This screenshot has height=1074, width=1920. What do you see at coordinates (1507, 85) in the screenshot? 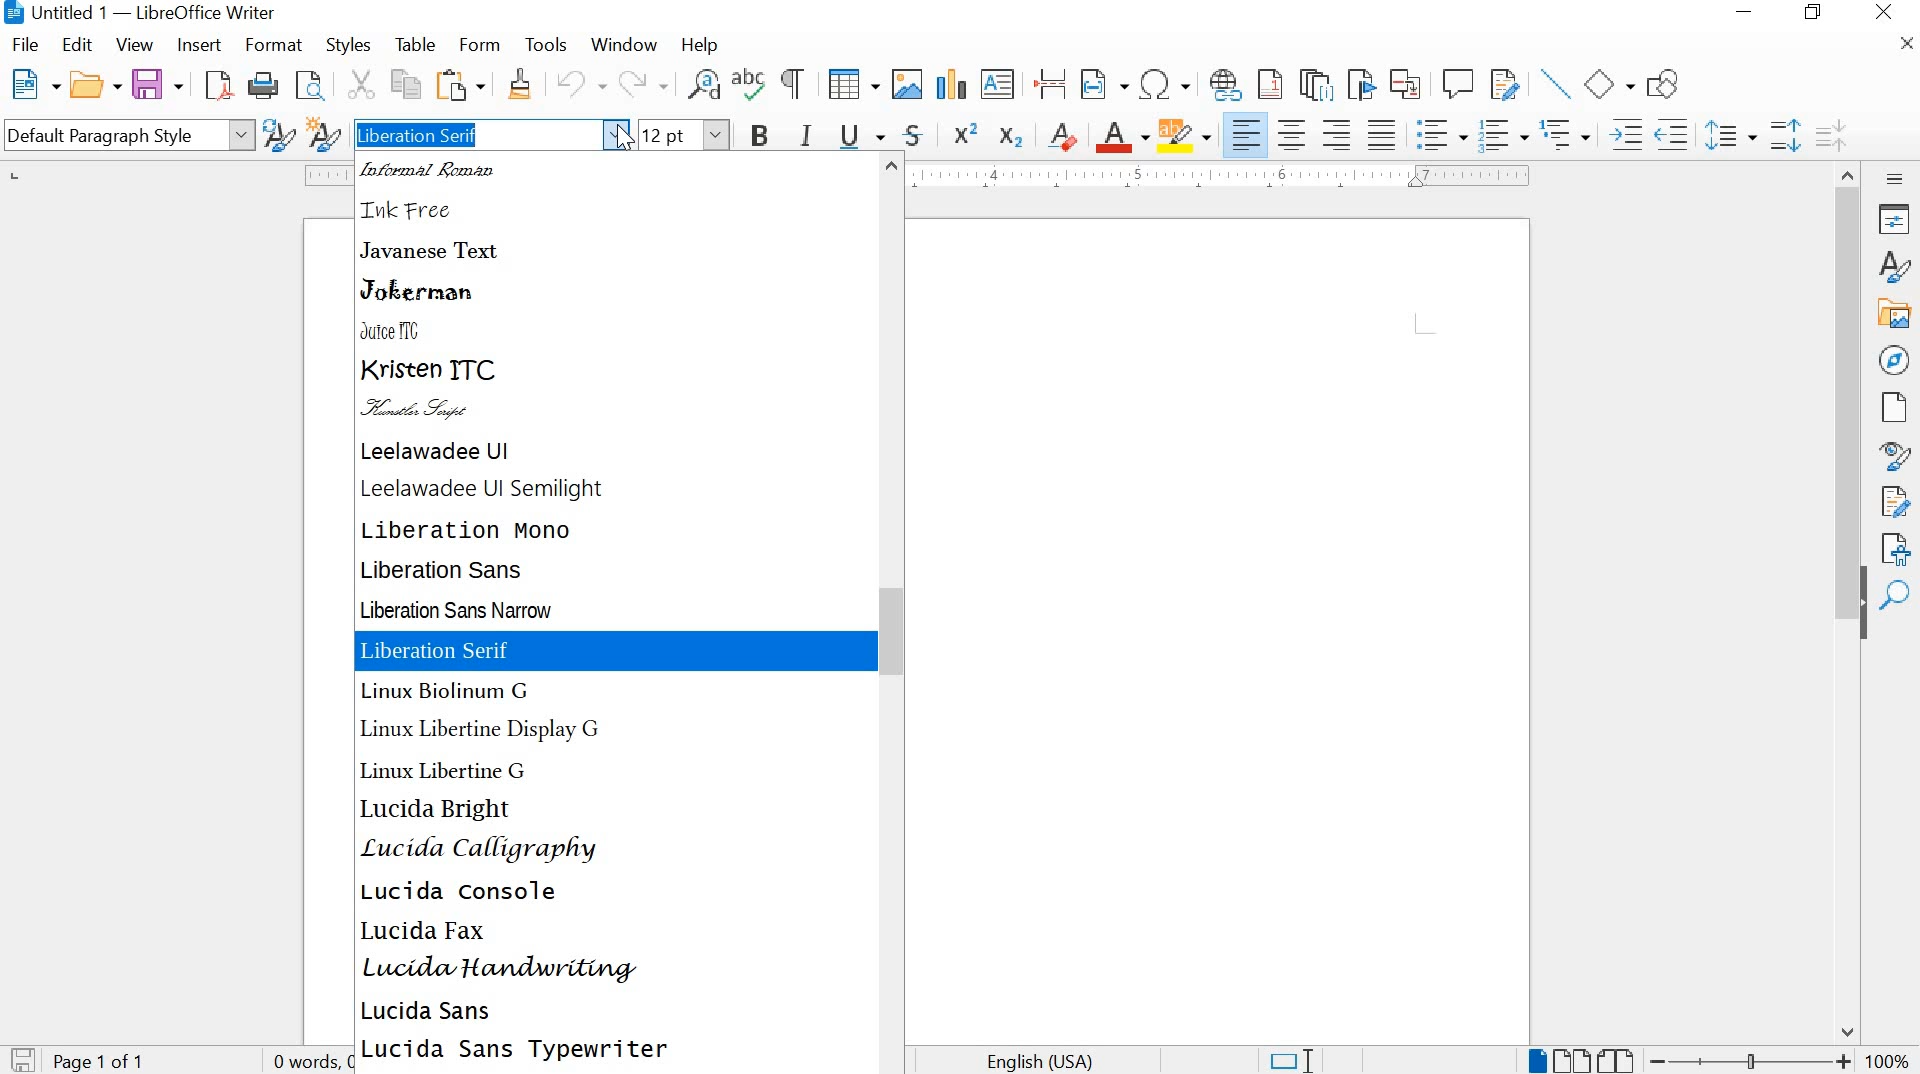
I see `SHOW TRACK CHANGES` at bounding box center [1507, 85].